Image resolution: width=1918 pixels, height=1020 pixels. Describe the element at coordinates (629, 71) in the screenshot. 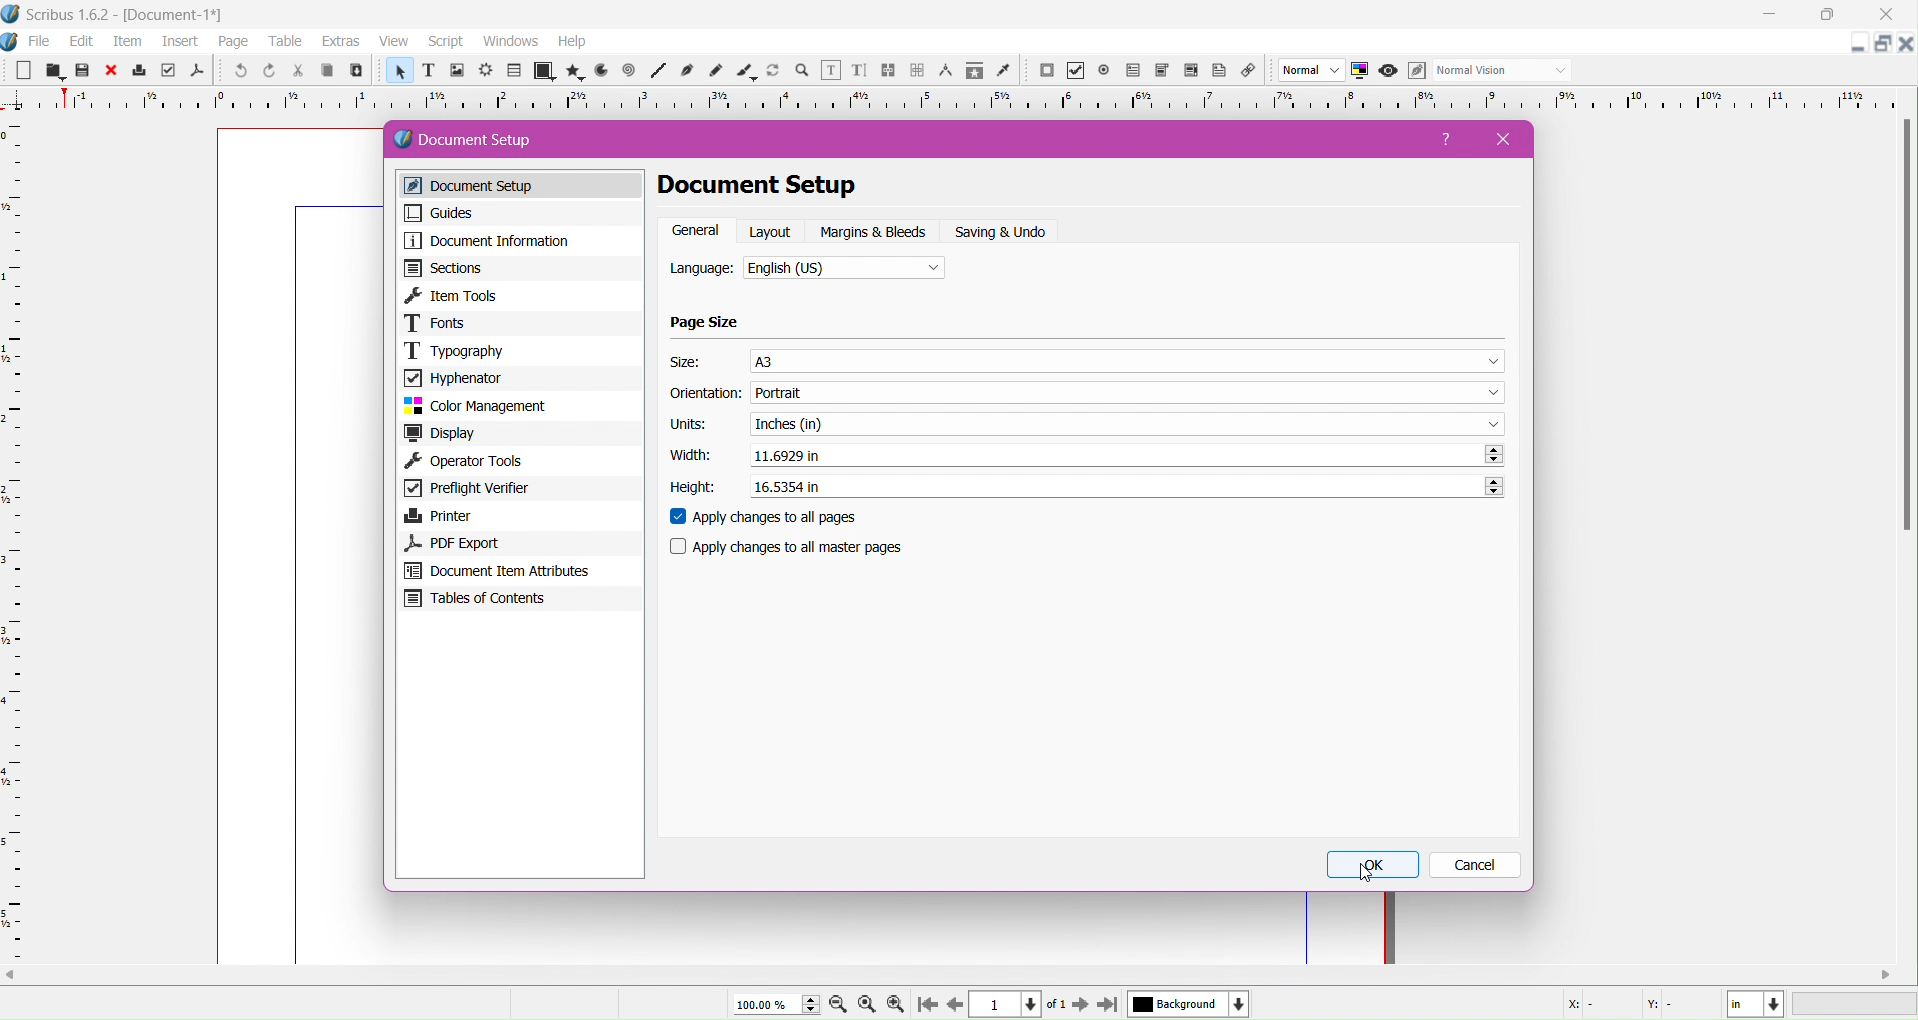

I see `spiral` at that location.